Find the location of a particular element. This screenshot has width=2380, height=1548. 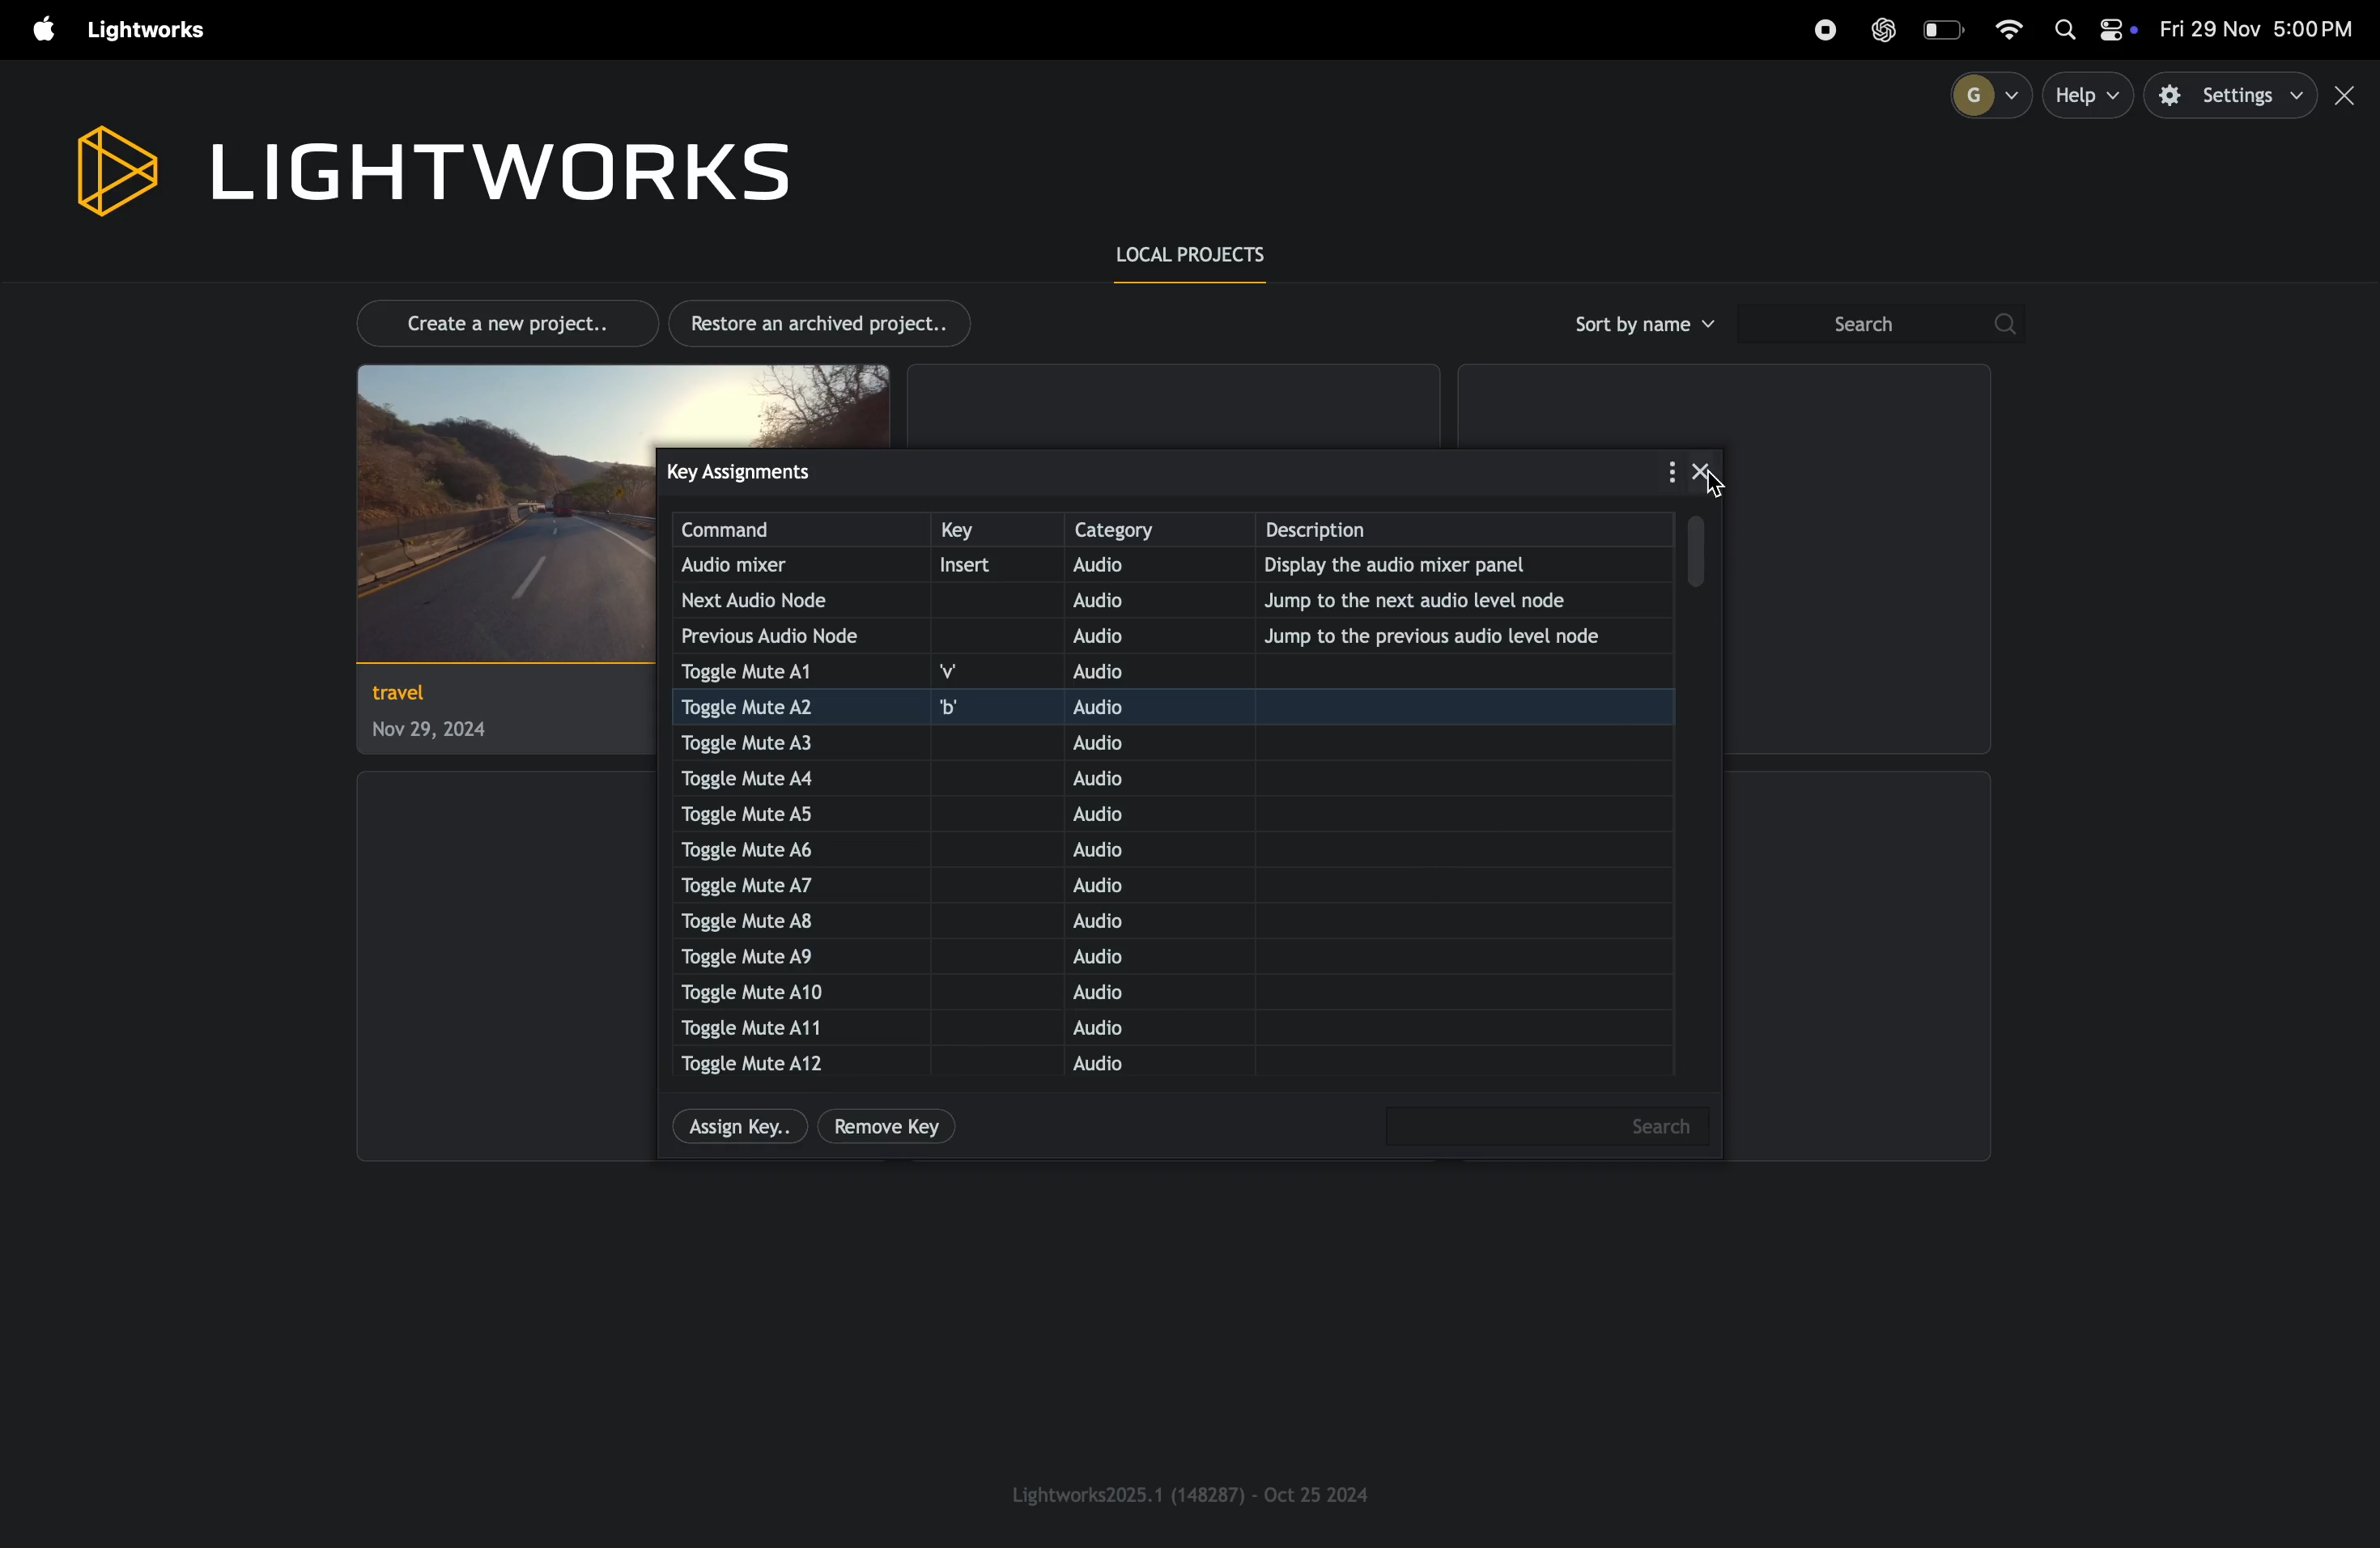

audio is located at coordinates (1138, 568).